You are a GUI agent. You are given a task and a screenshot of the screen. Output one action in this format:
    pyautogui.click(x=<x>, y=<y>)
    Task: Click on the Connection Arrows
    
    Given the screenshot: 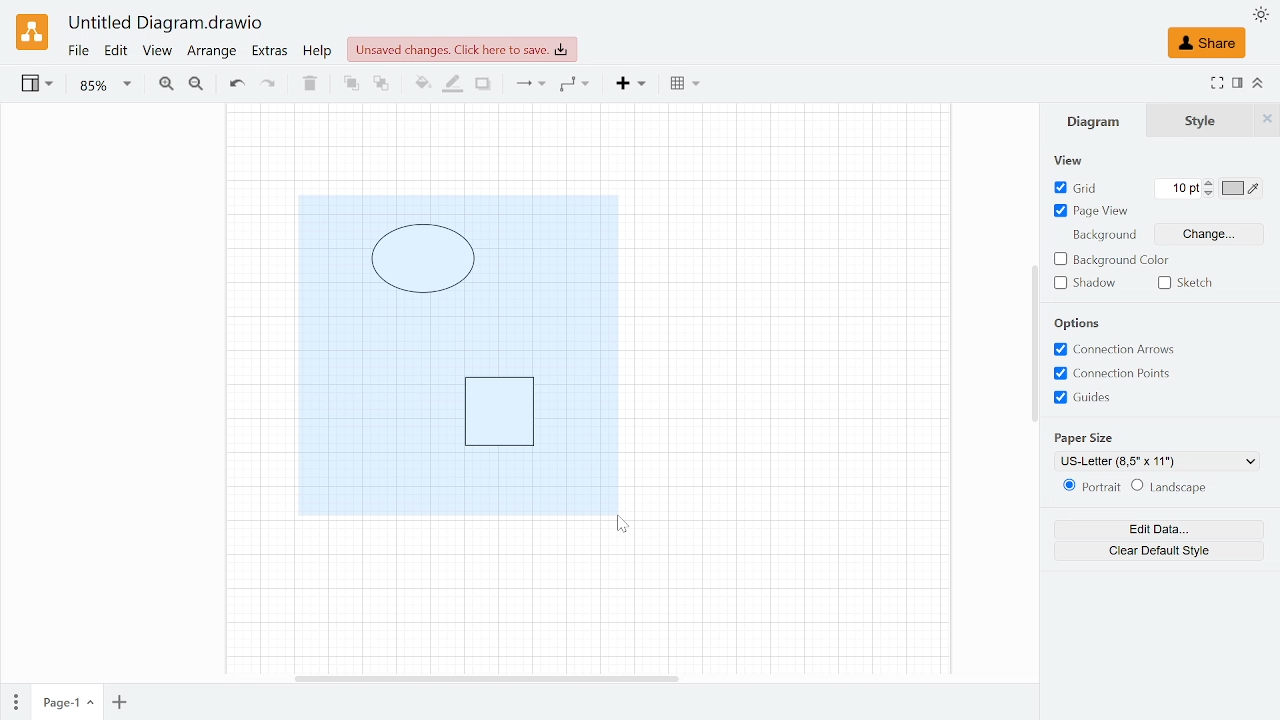 What is the action you would take?
    pyautogui.click(x=1116, y=349)
    